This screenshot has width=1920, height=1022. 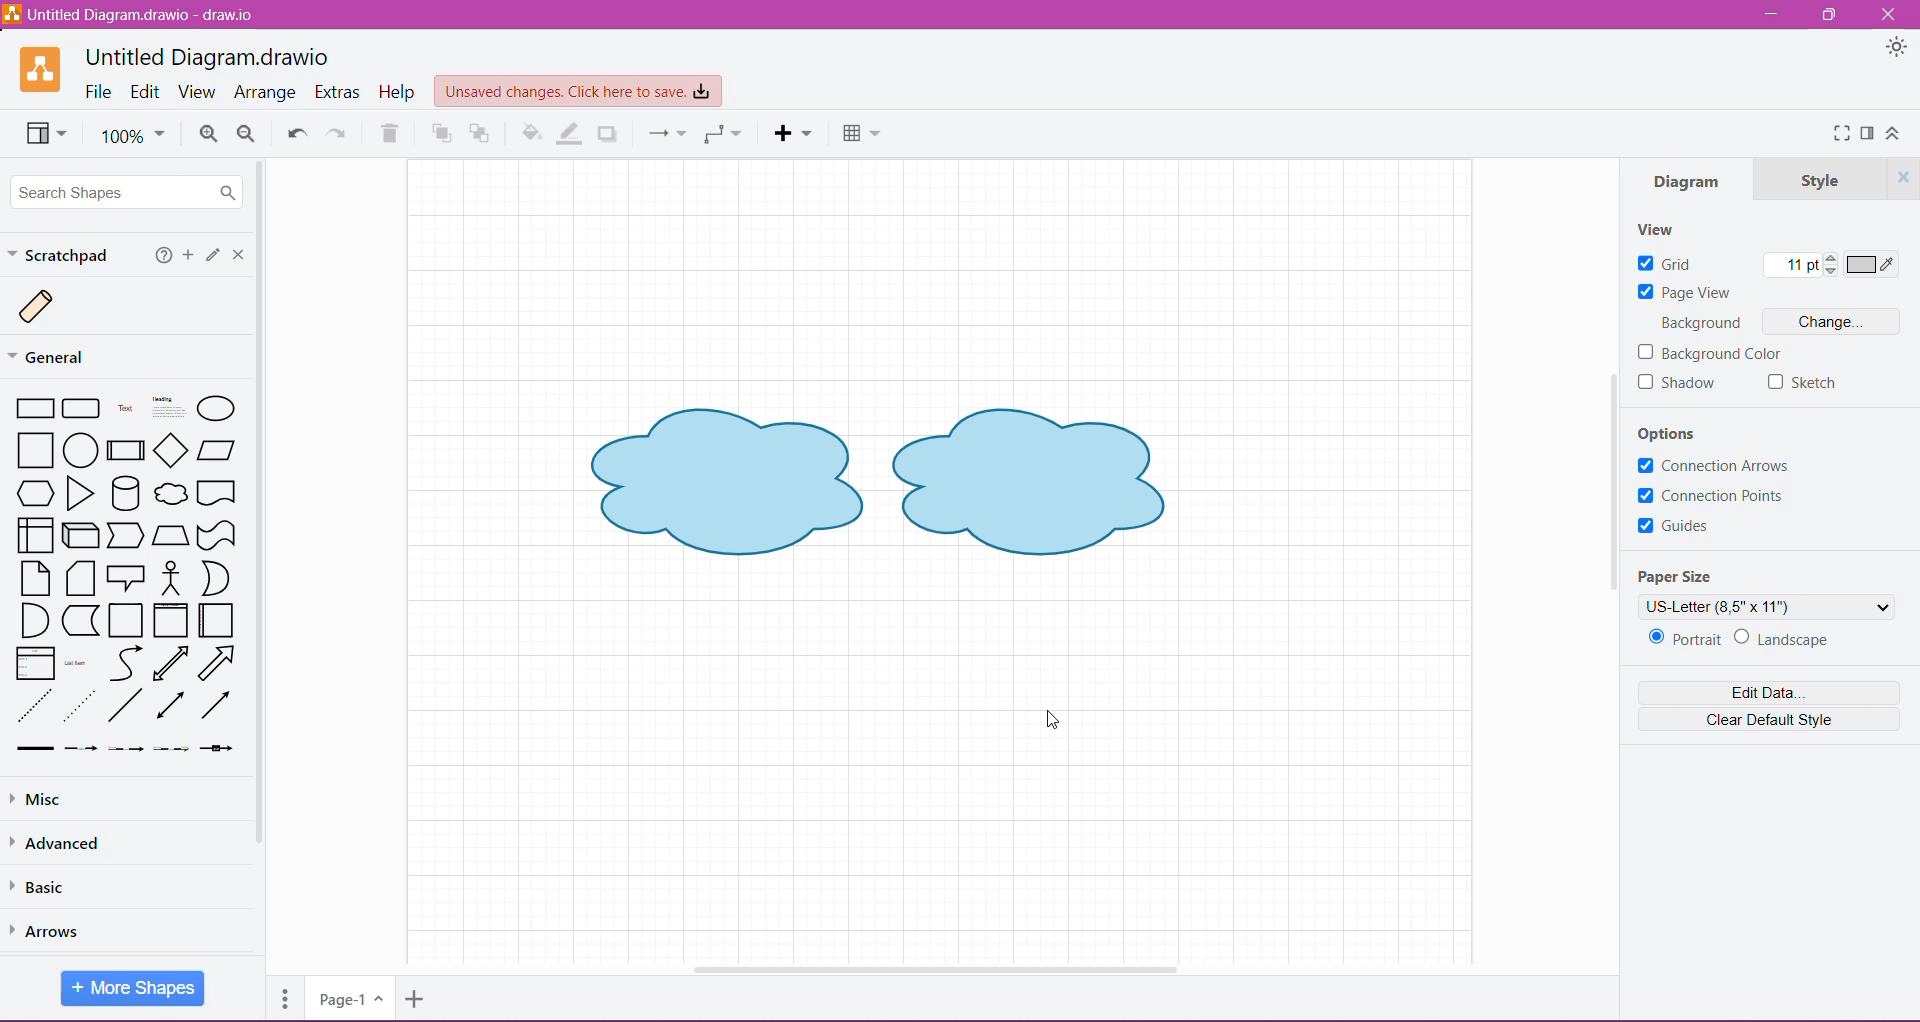 I want to click on Potrait, so click(x=1683, y=639).